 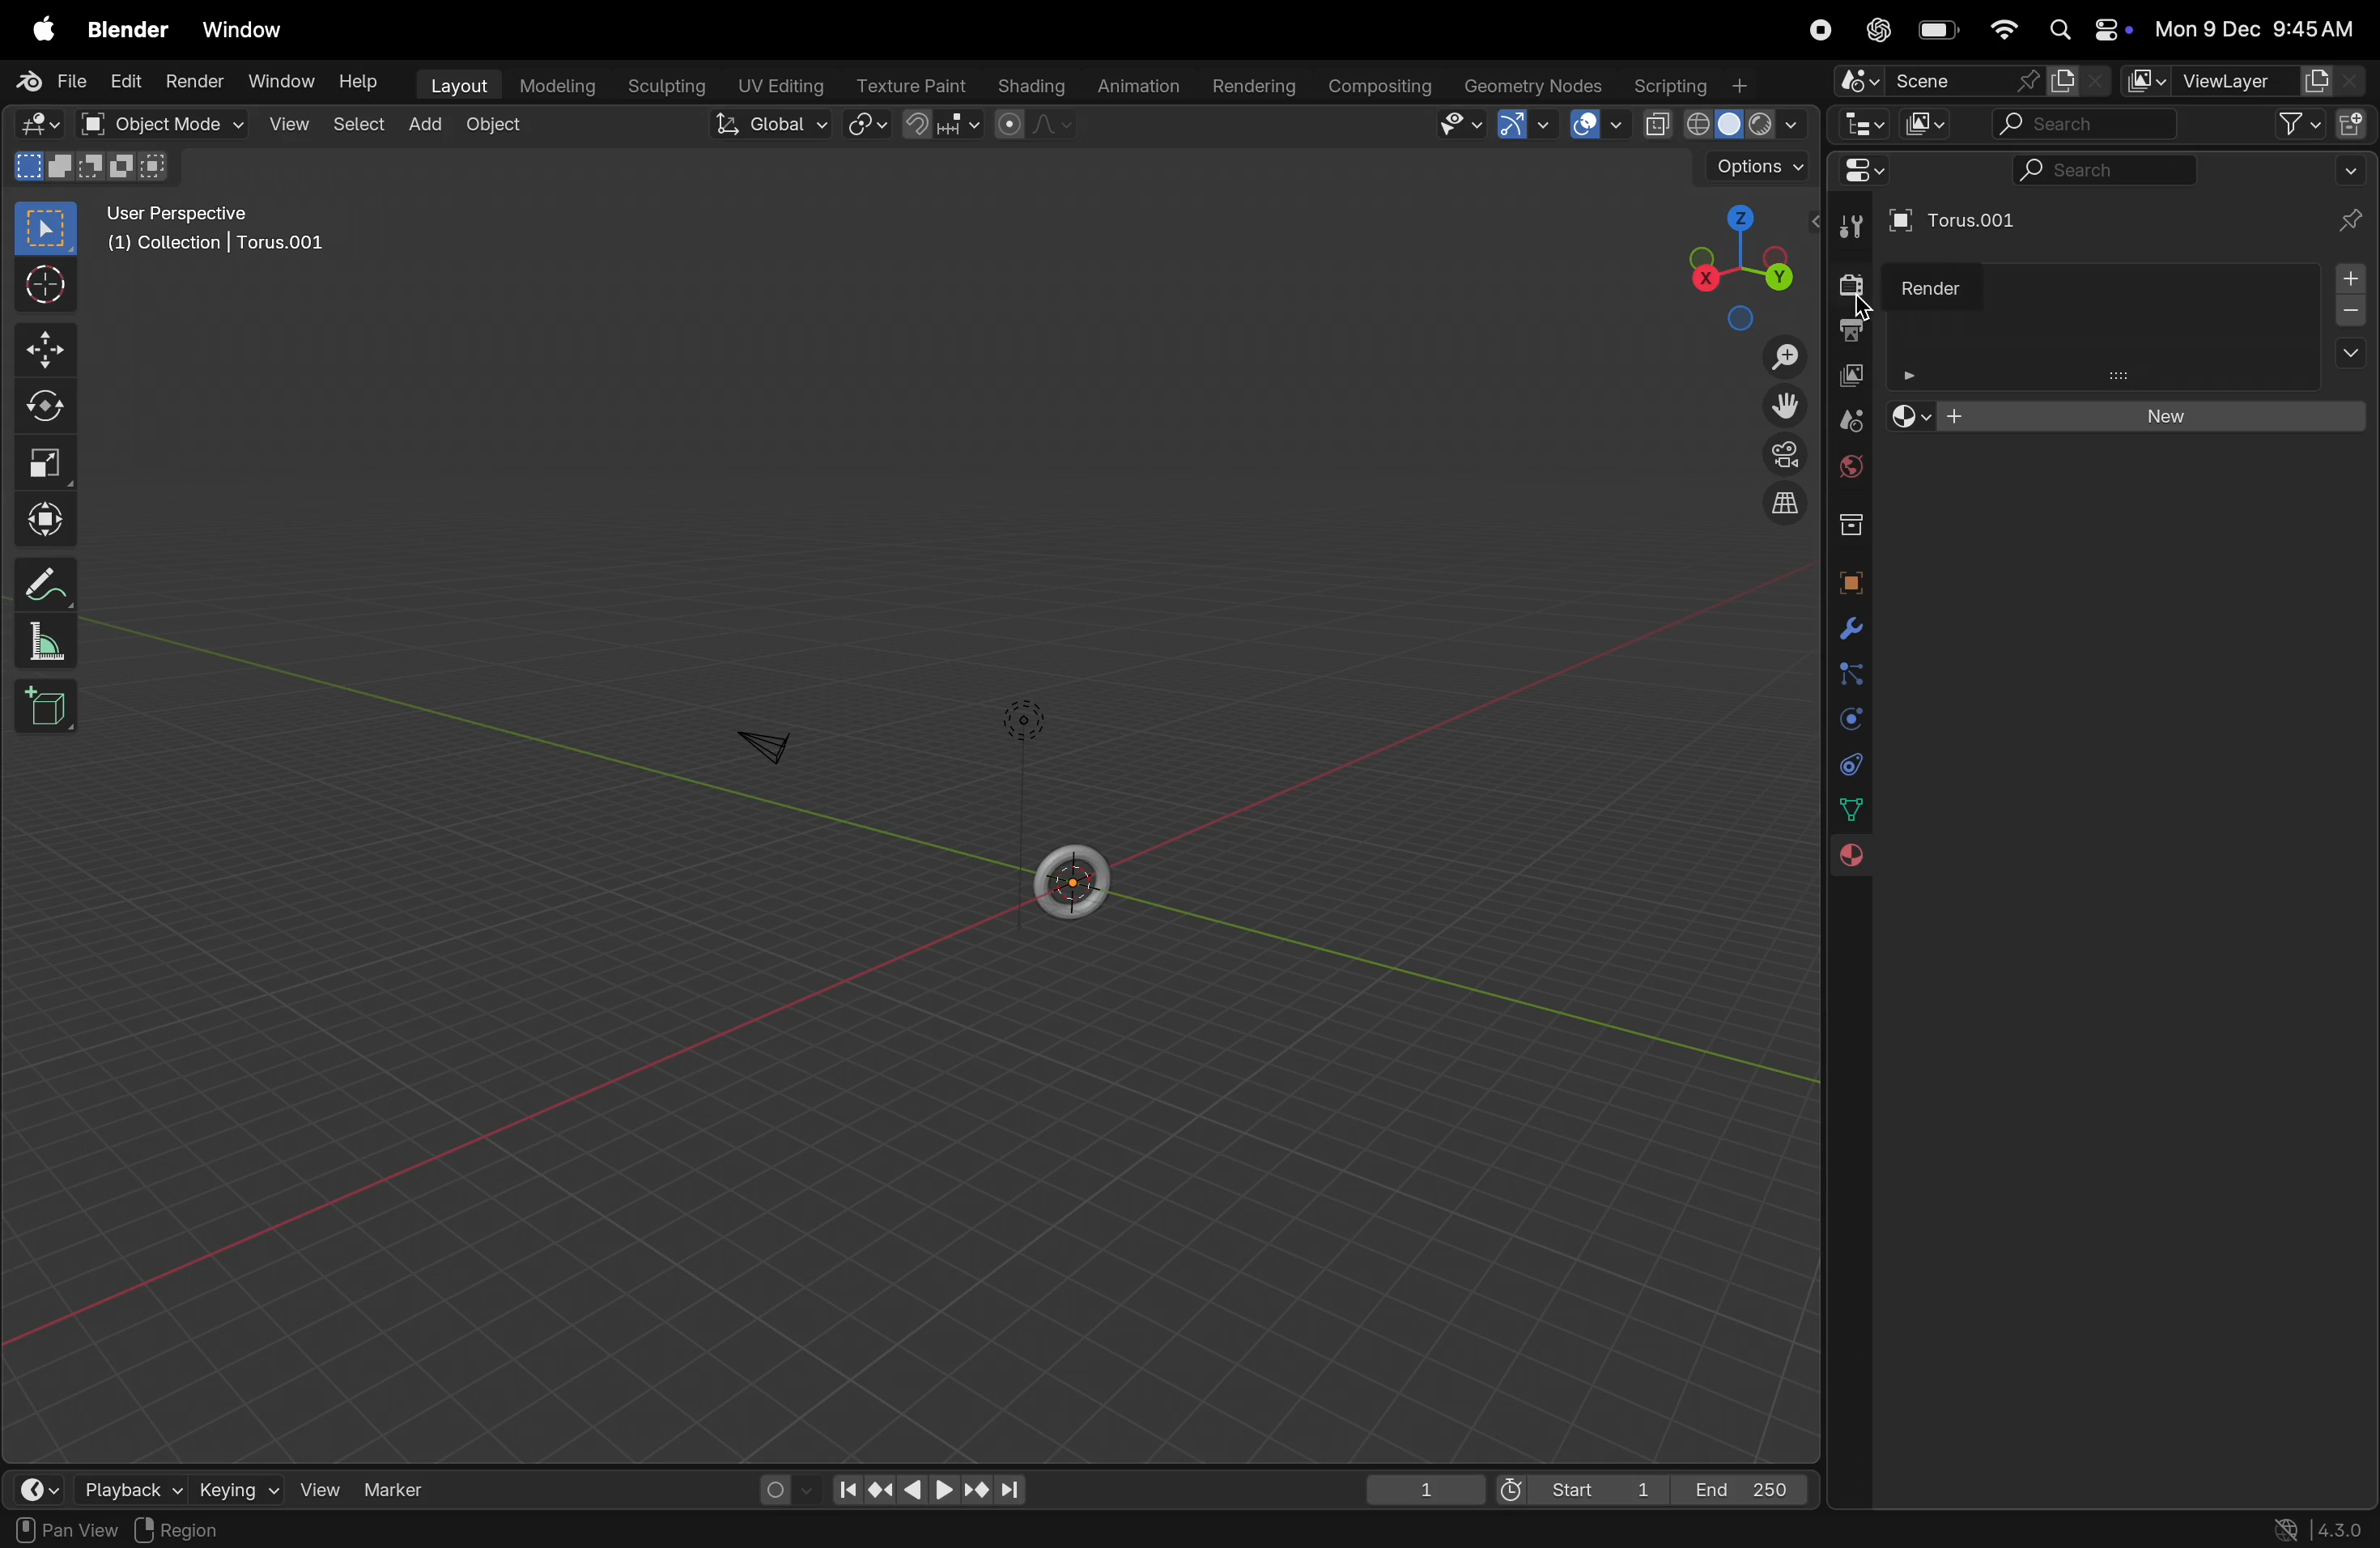 I want to click on Region, so click(x=189, y=1531).